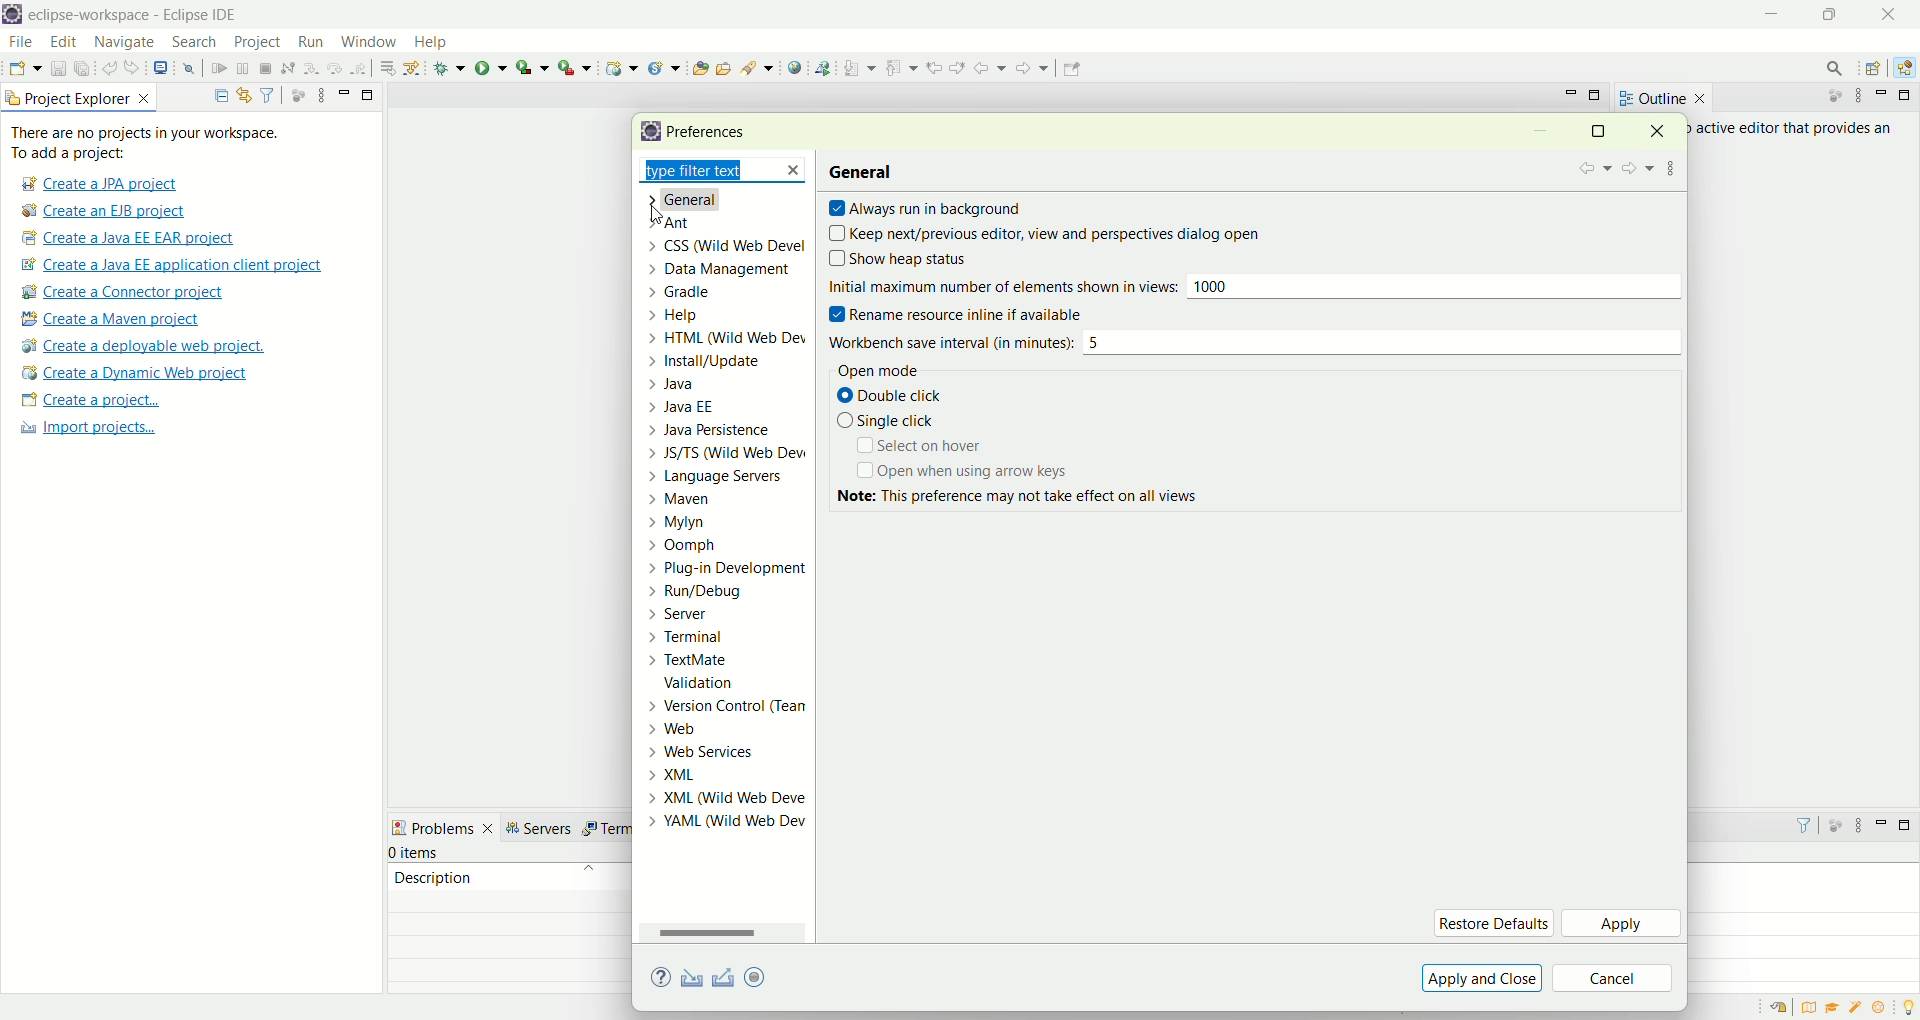 The image size is (1920, 1020). I want to click on cursor, so click(653, 214).